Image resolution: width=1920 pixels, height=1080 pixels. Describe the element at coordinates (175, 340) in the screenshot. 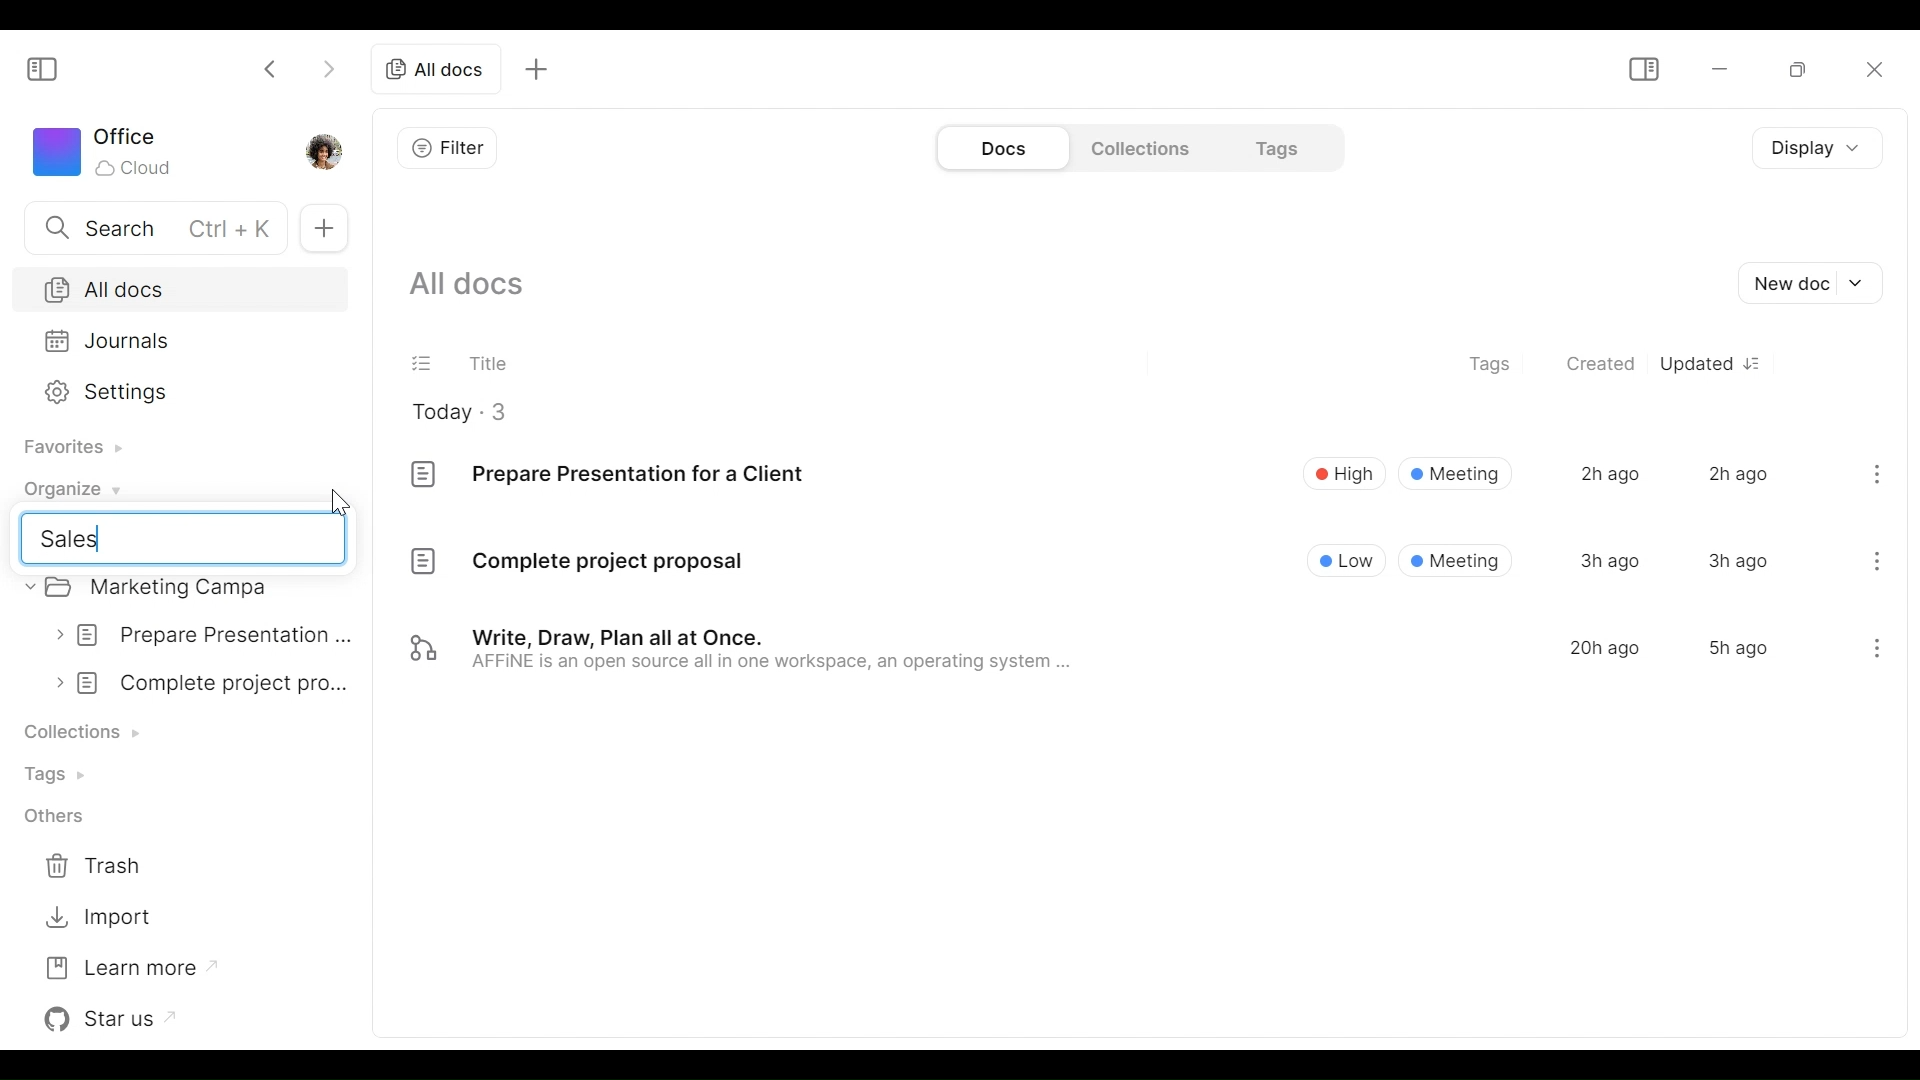

I see `Journals` at that location.